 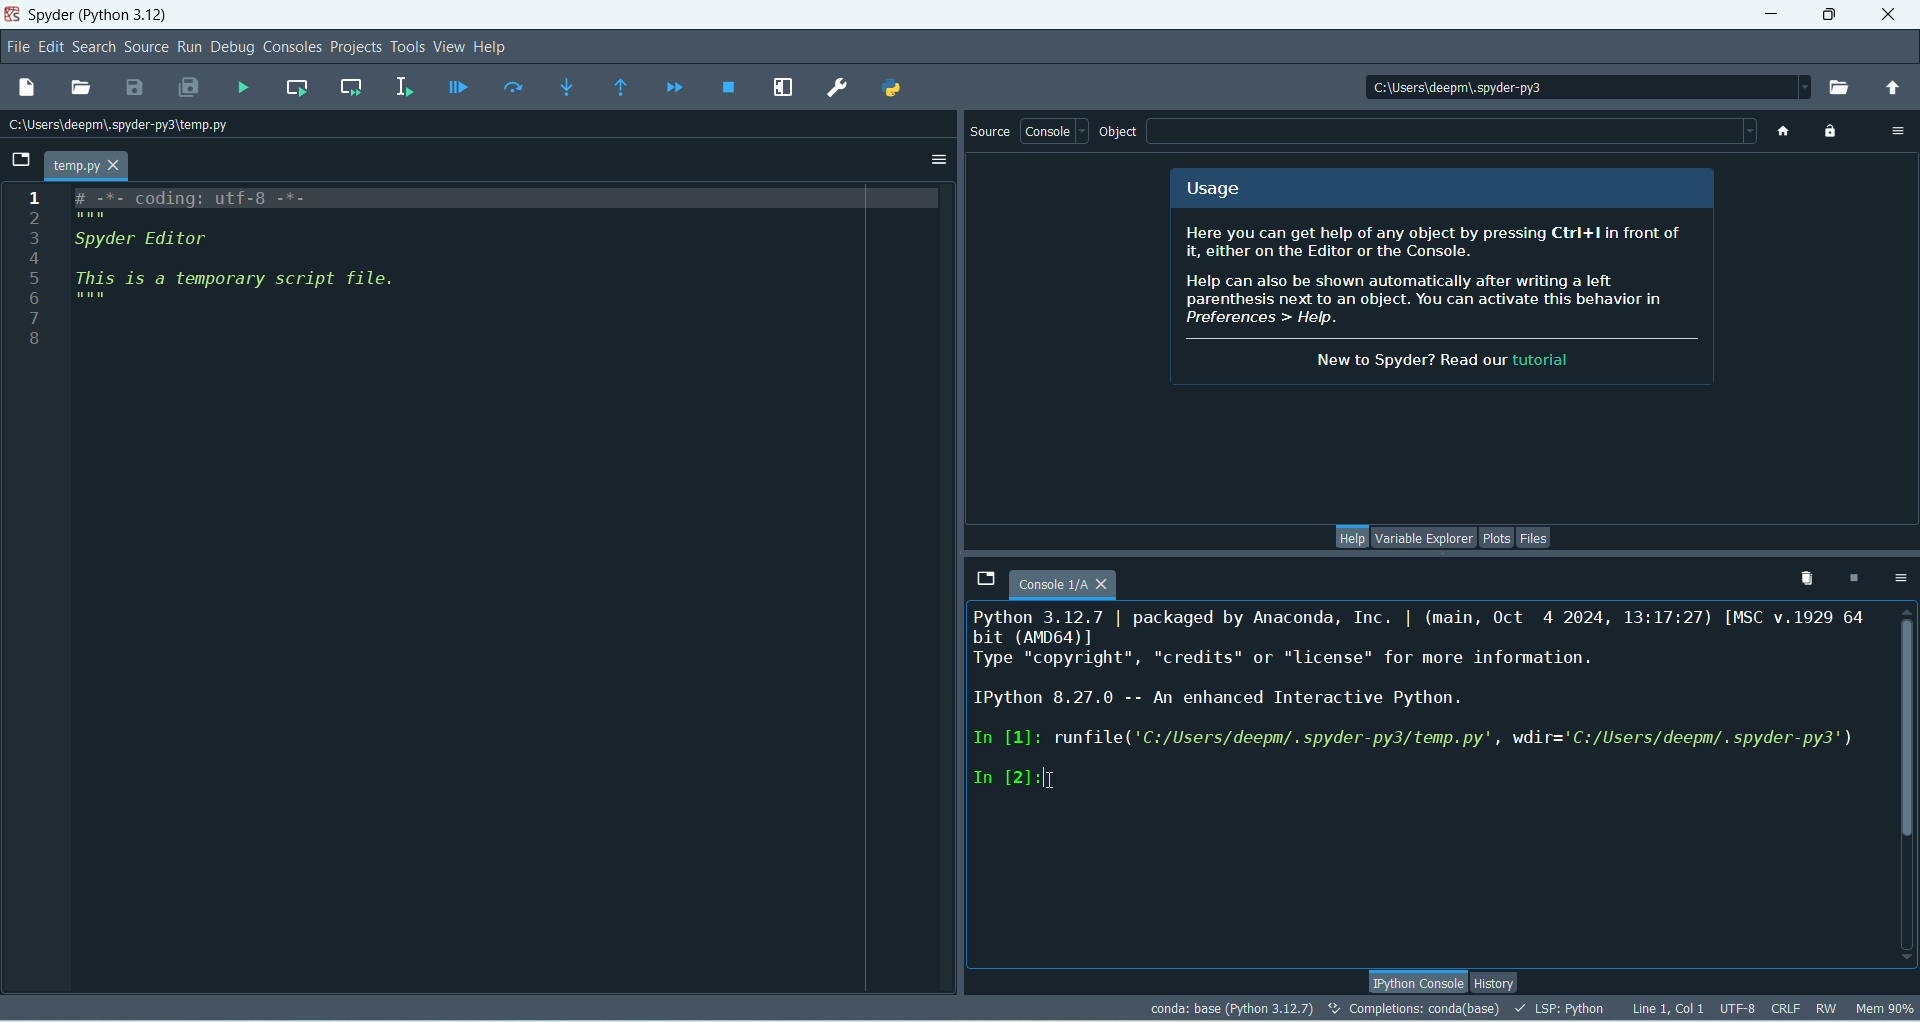 I want to click on browse tabs, so click(x=20, y=160).